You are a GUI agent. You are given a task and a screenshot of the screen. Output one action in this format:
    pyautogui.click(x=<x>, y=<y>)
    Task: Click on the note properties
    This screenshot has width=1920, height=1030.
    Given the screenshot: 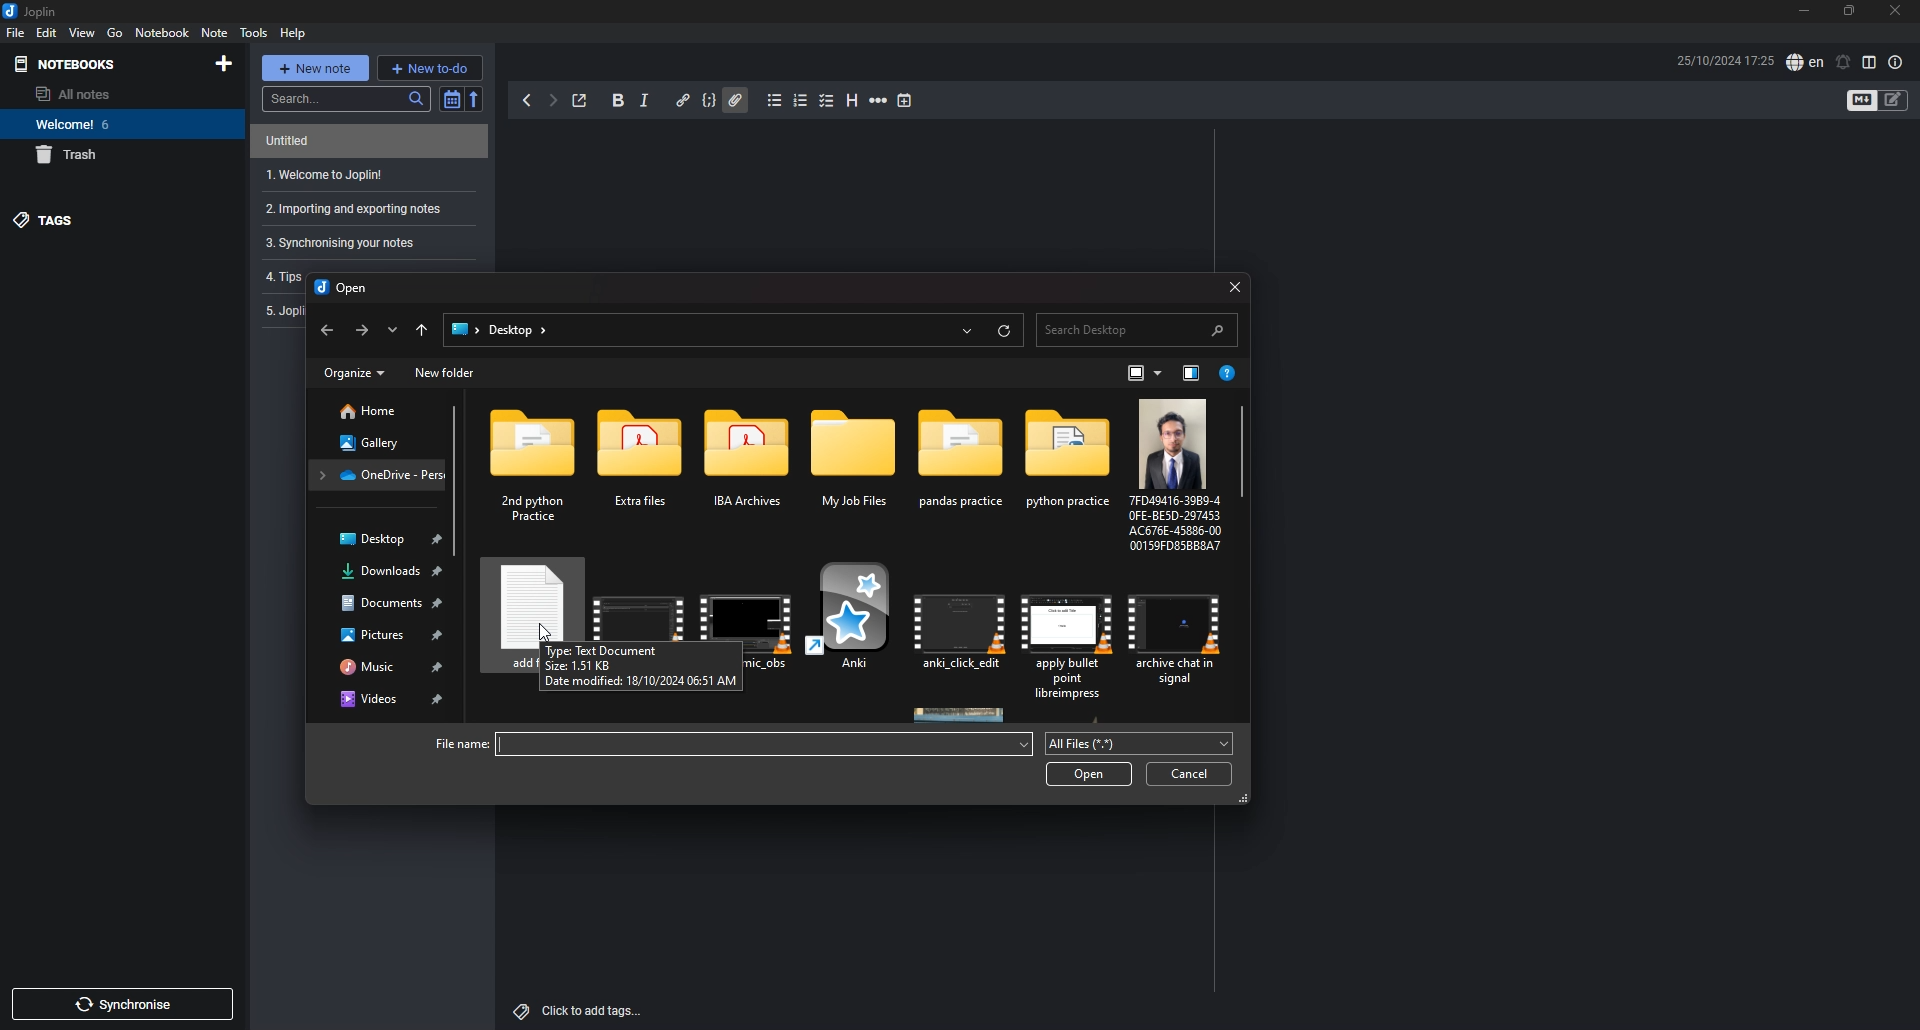 What is the action you would take?
    pyautogui.click(x=1895, y=64)
    